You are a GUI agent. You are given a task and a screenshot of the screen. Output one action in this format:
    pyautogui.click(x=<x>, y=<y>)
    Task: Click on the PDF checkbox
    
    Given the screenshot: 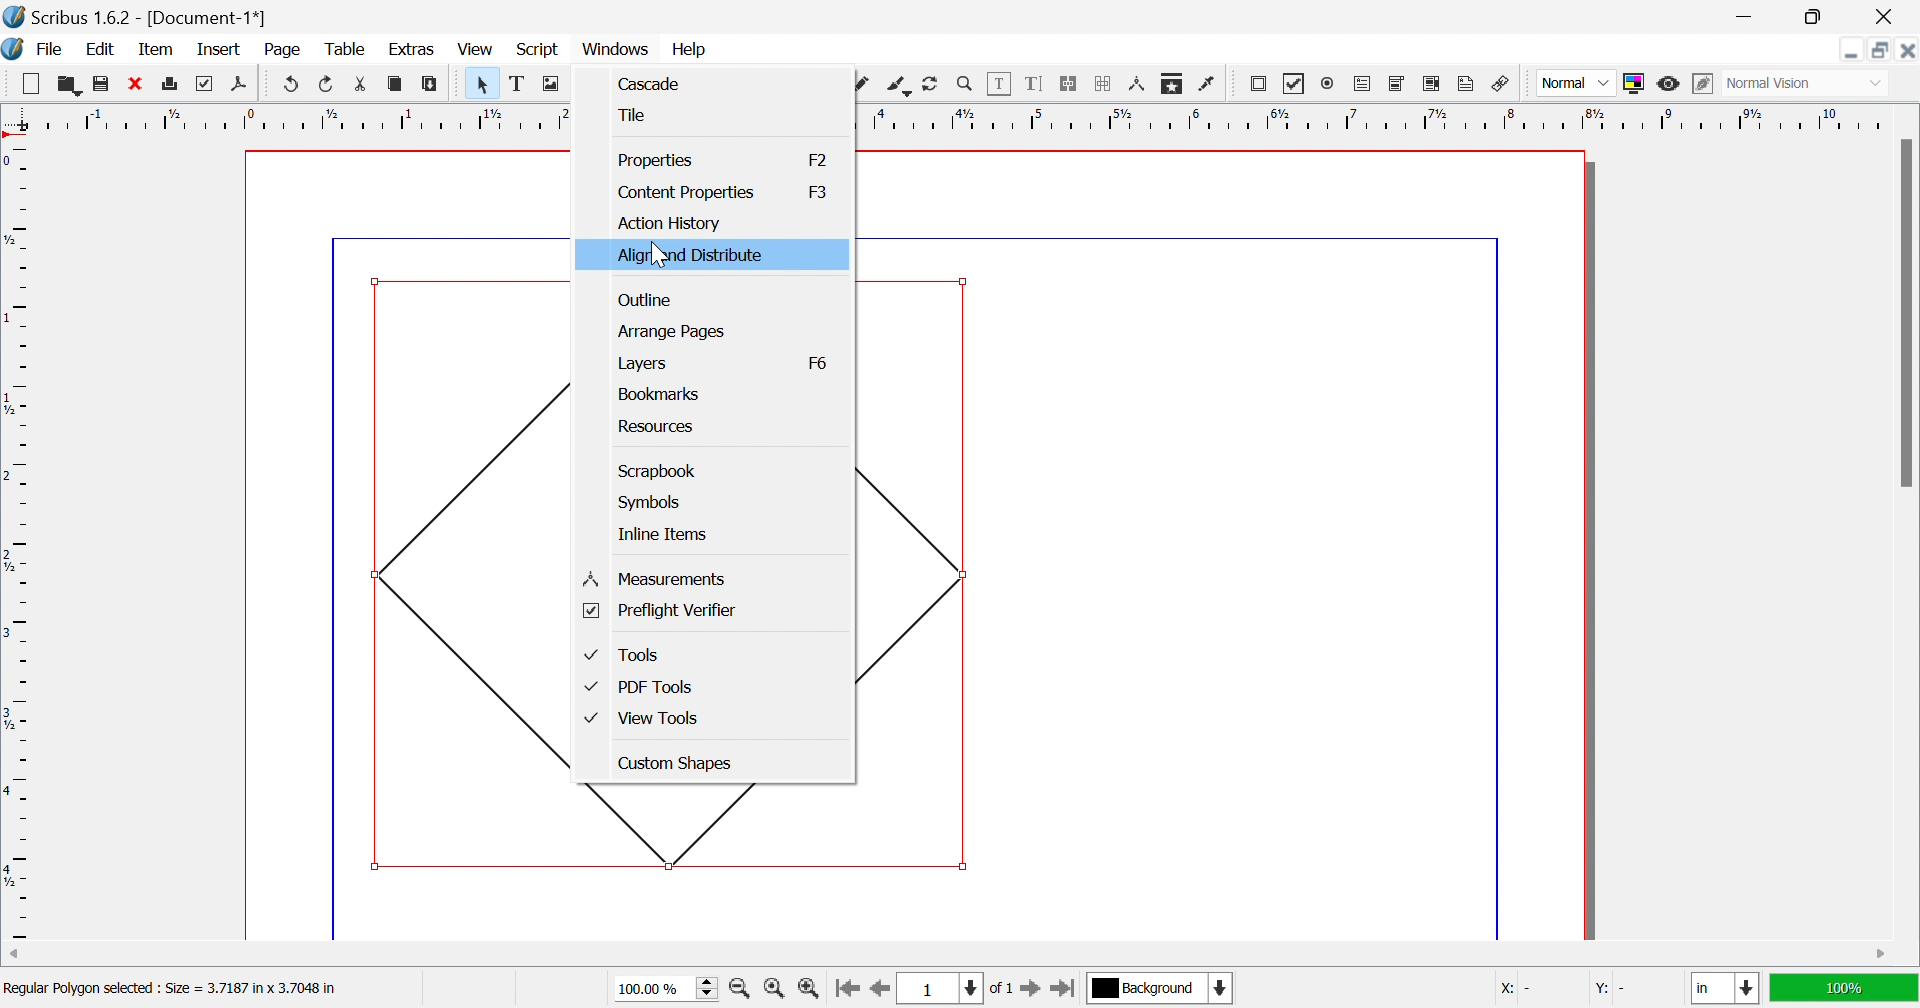 What is the action you would take?
    pyautogui.click(x=1294, y=84)
    